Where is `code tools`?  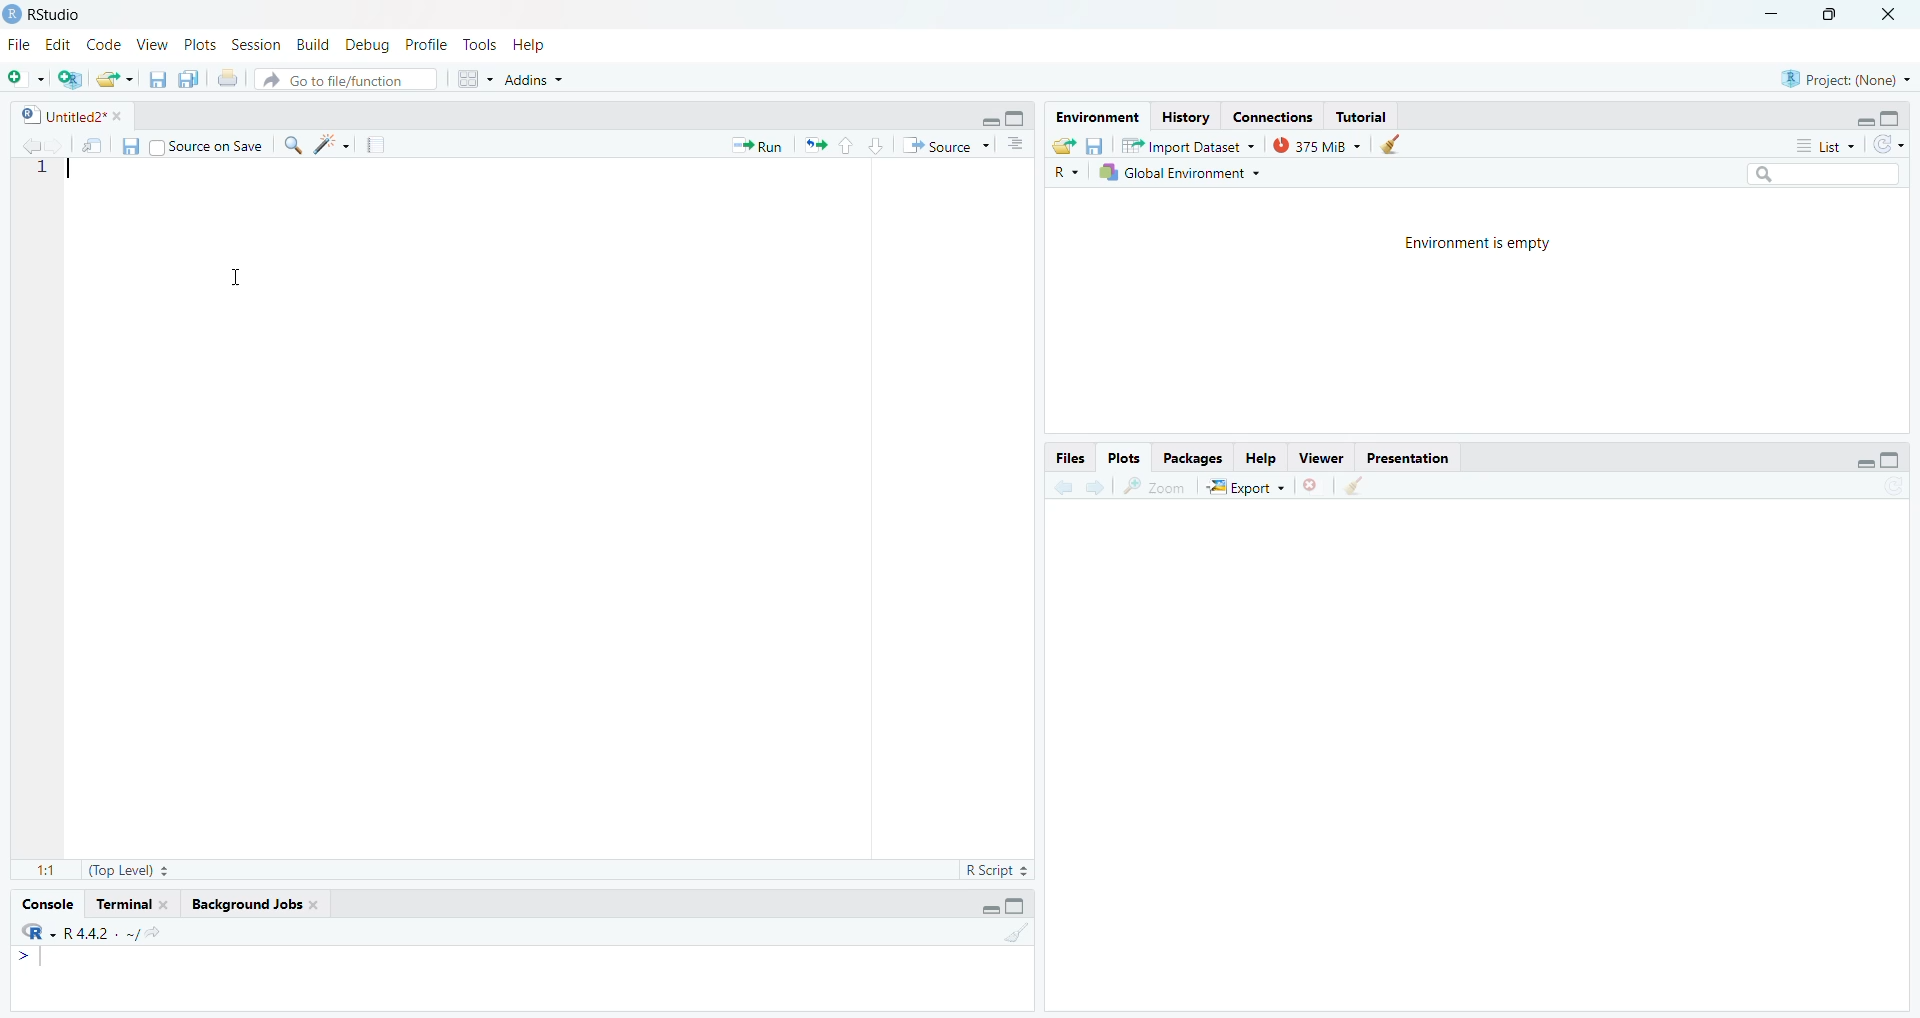 code tools is located at coordinates (333, 143).